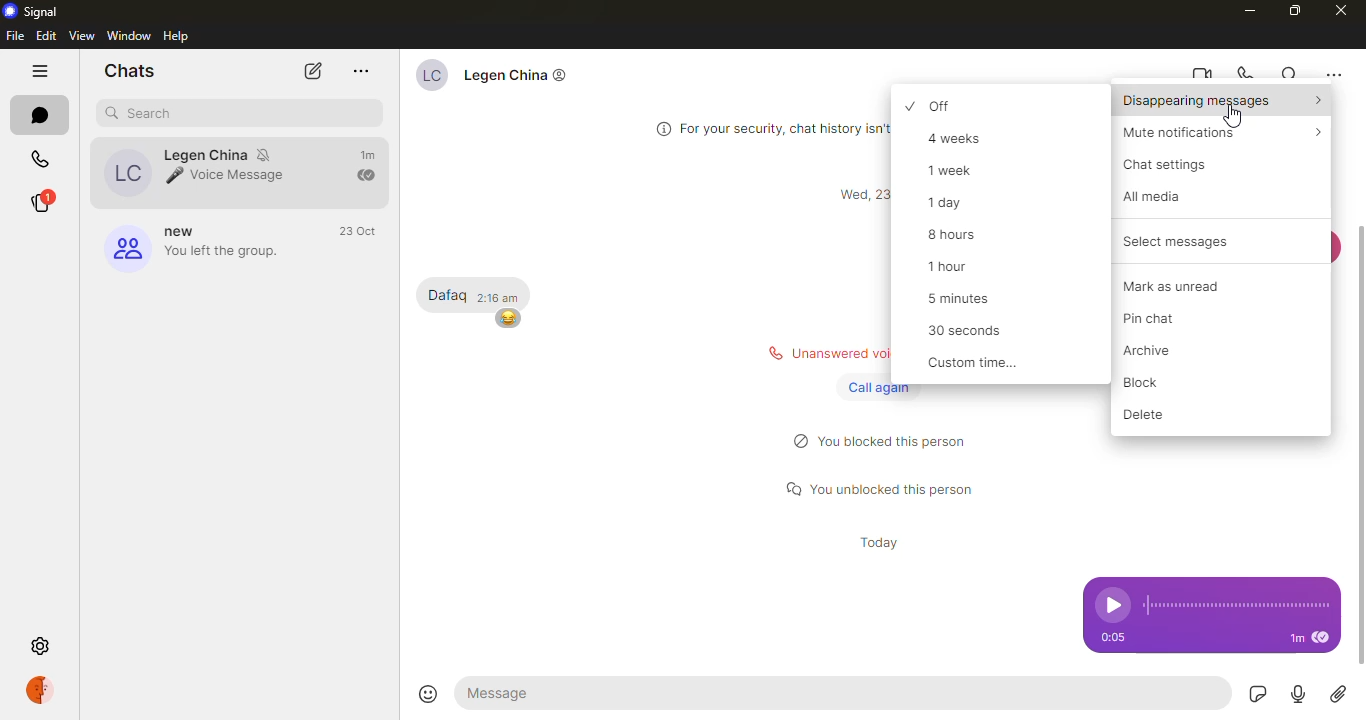 The width and height of the screenshot is (1366, 720). Describe the element at coordinates (128, 35) in the screenshot. I see `window` at that location.